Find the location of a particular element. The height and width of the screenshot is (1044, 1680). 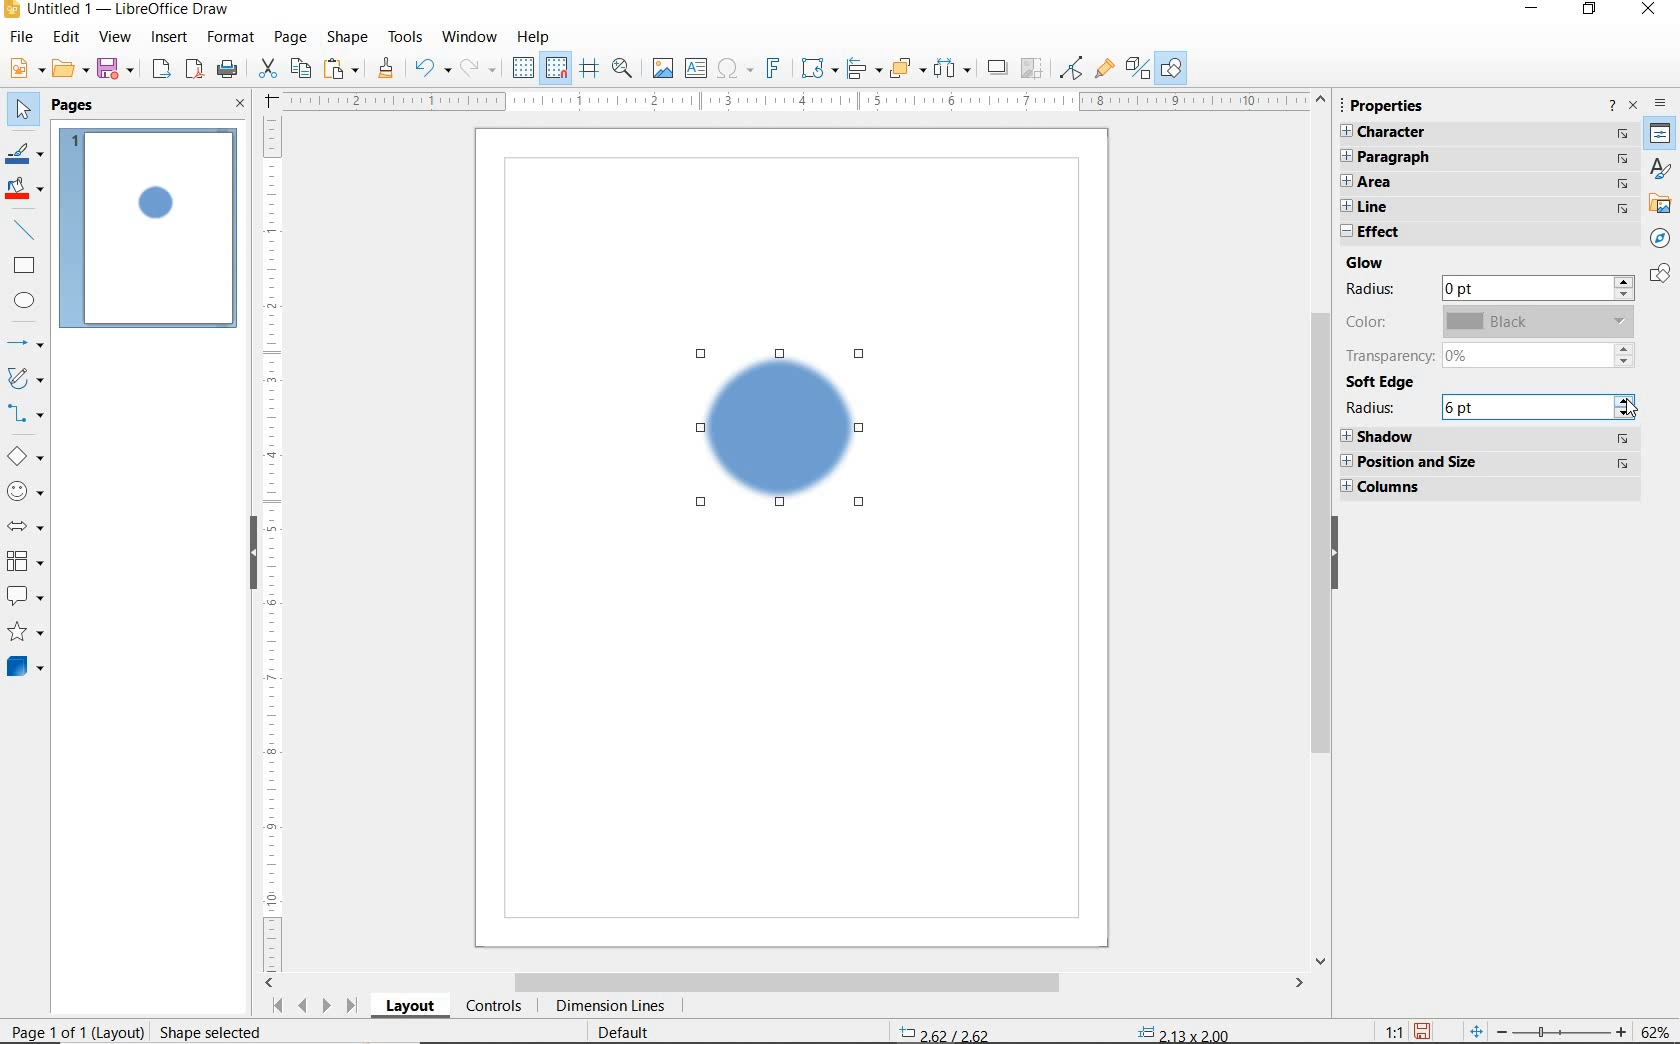

cursor is located at coordinates (1633, 413).